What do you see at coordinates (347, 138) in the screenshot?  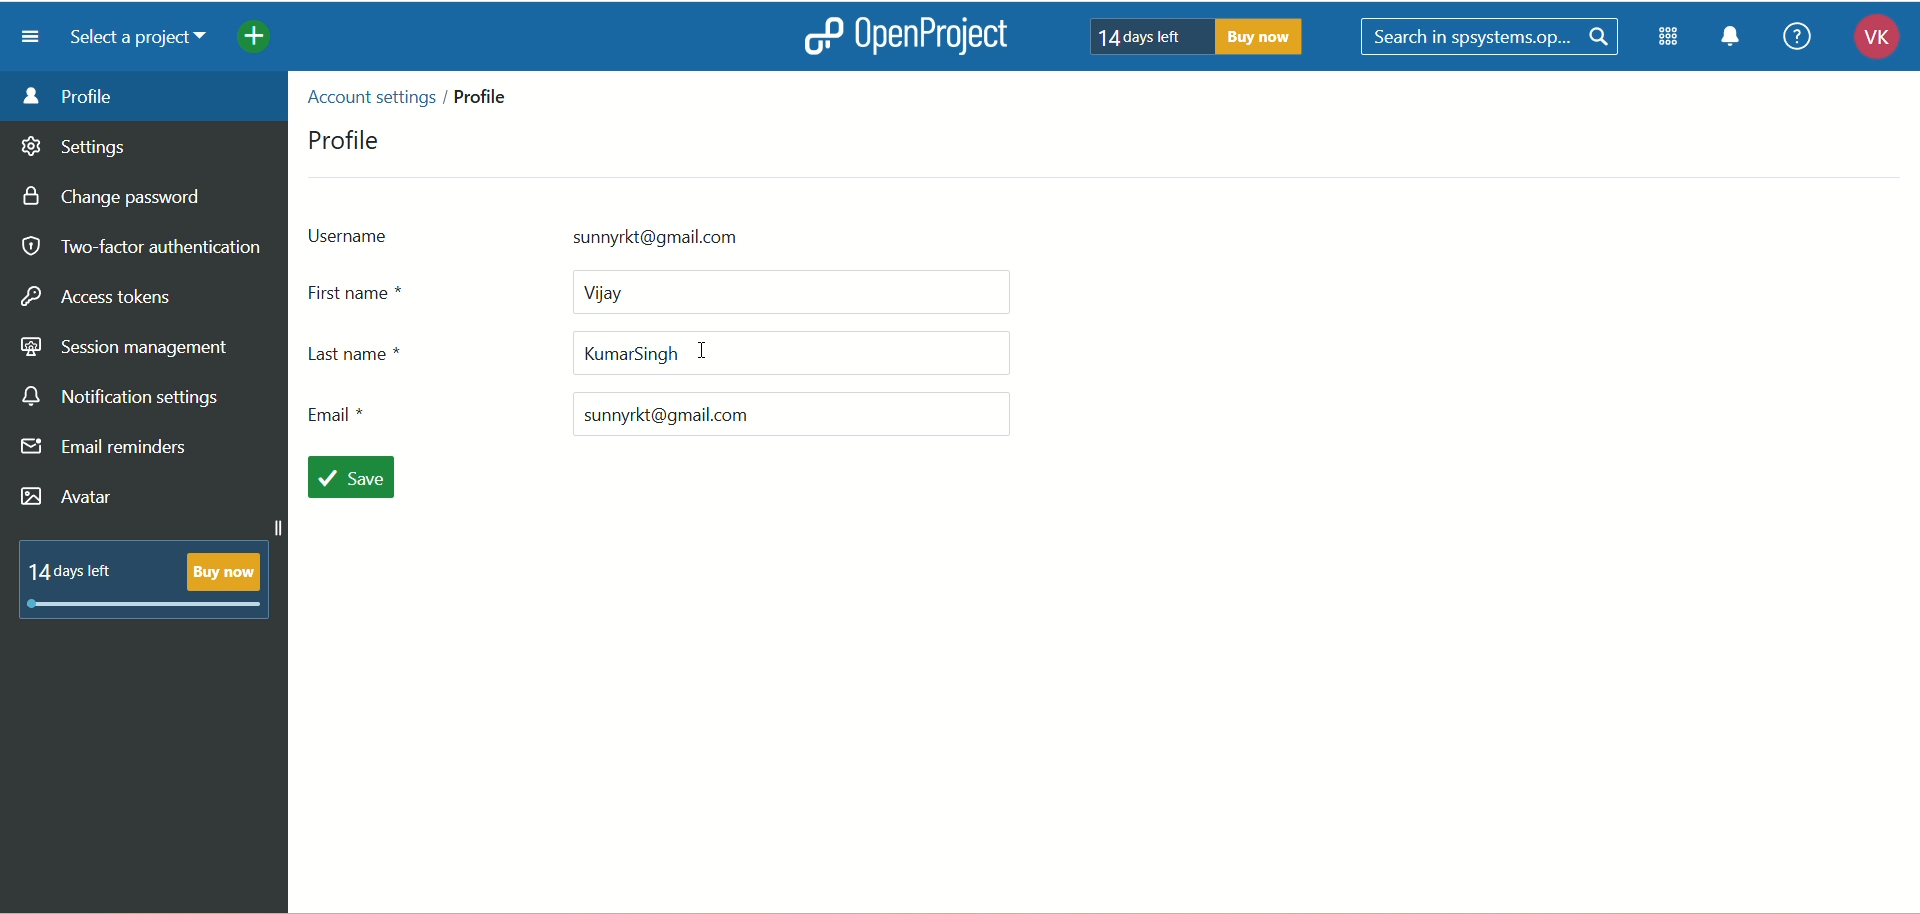 I see `profile` at bounding box center [347, 138].